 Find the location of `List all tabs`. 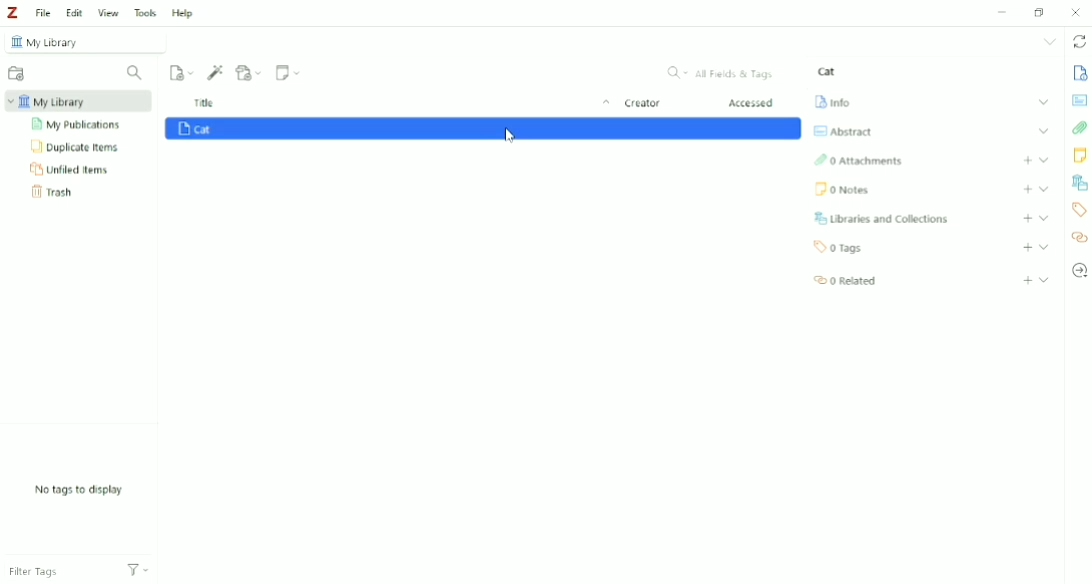

List all tabs is located at coordinates (1051, 41).